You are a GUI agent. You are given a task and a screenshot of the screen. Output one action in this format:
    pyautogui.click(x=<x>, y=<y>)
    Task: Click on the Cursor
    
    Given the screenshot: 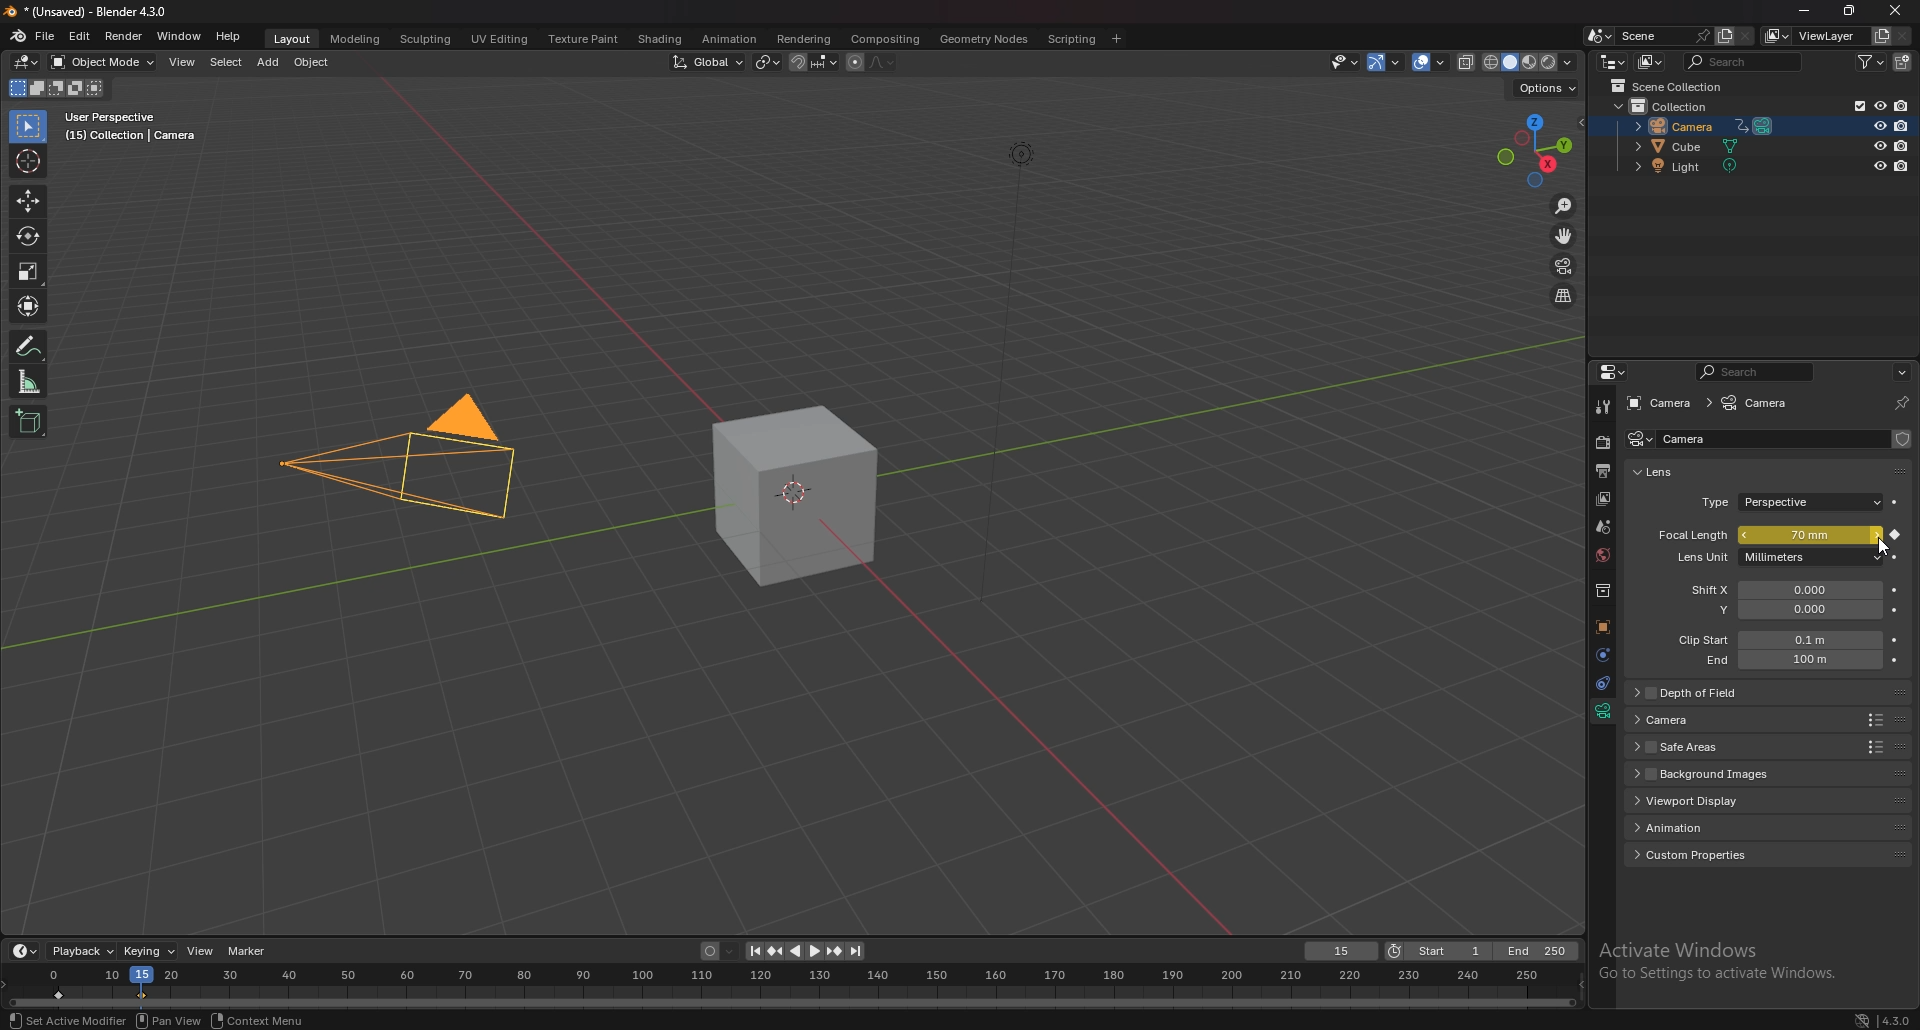 What is the action you would take?
    pyautogui.click(x=1880, y=551)
    